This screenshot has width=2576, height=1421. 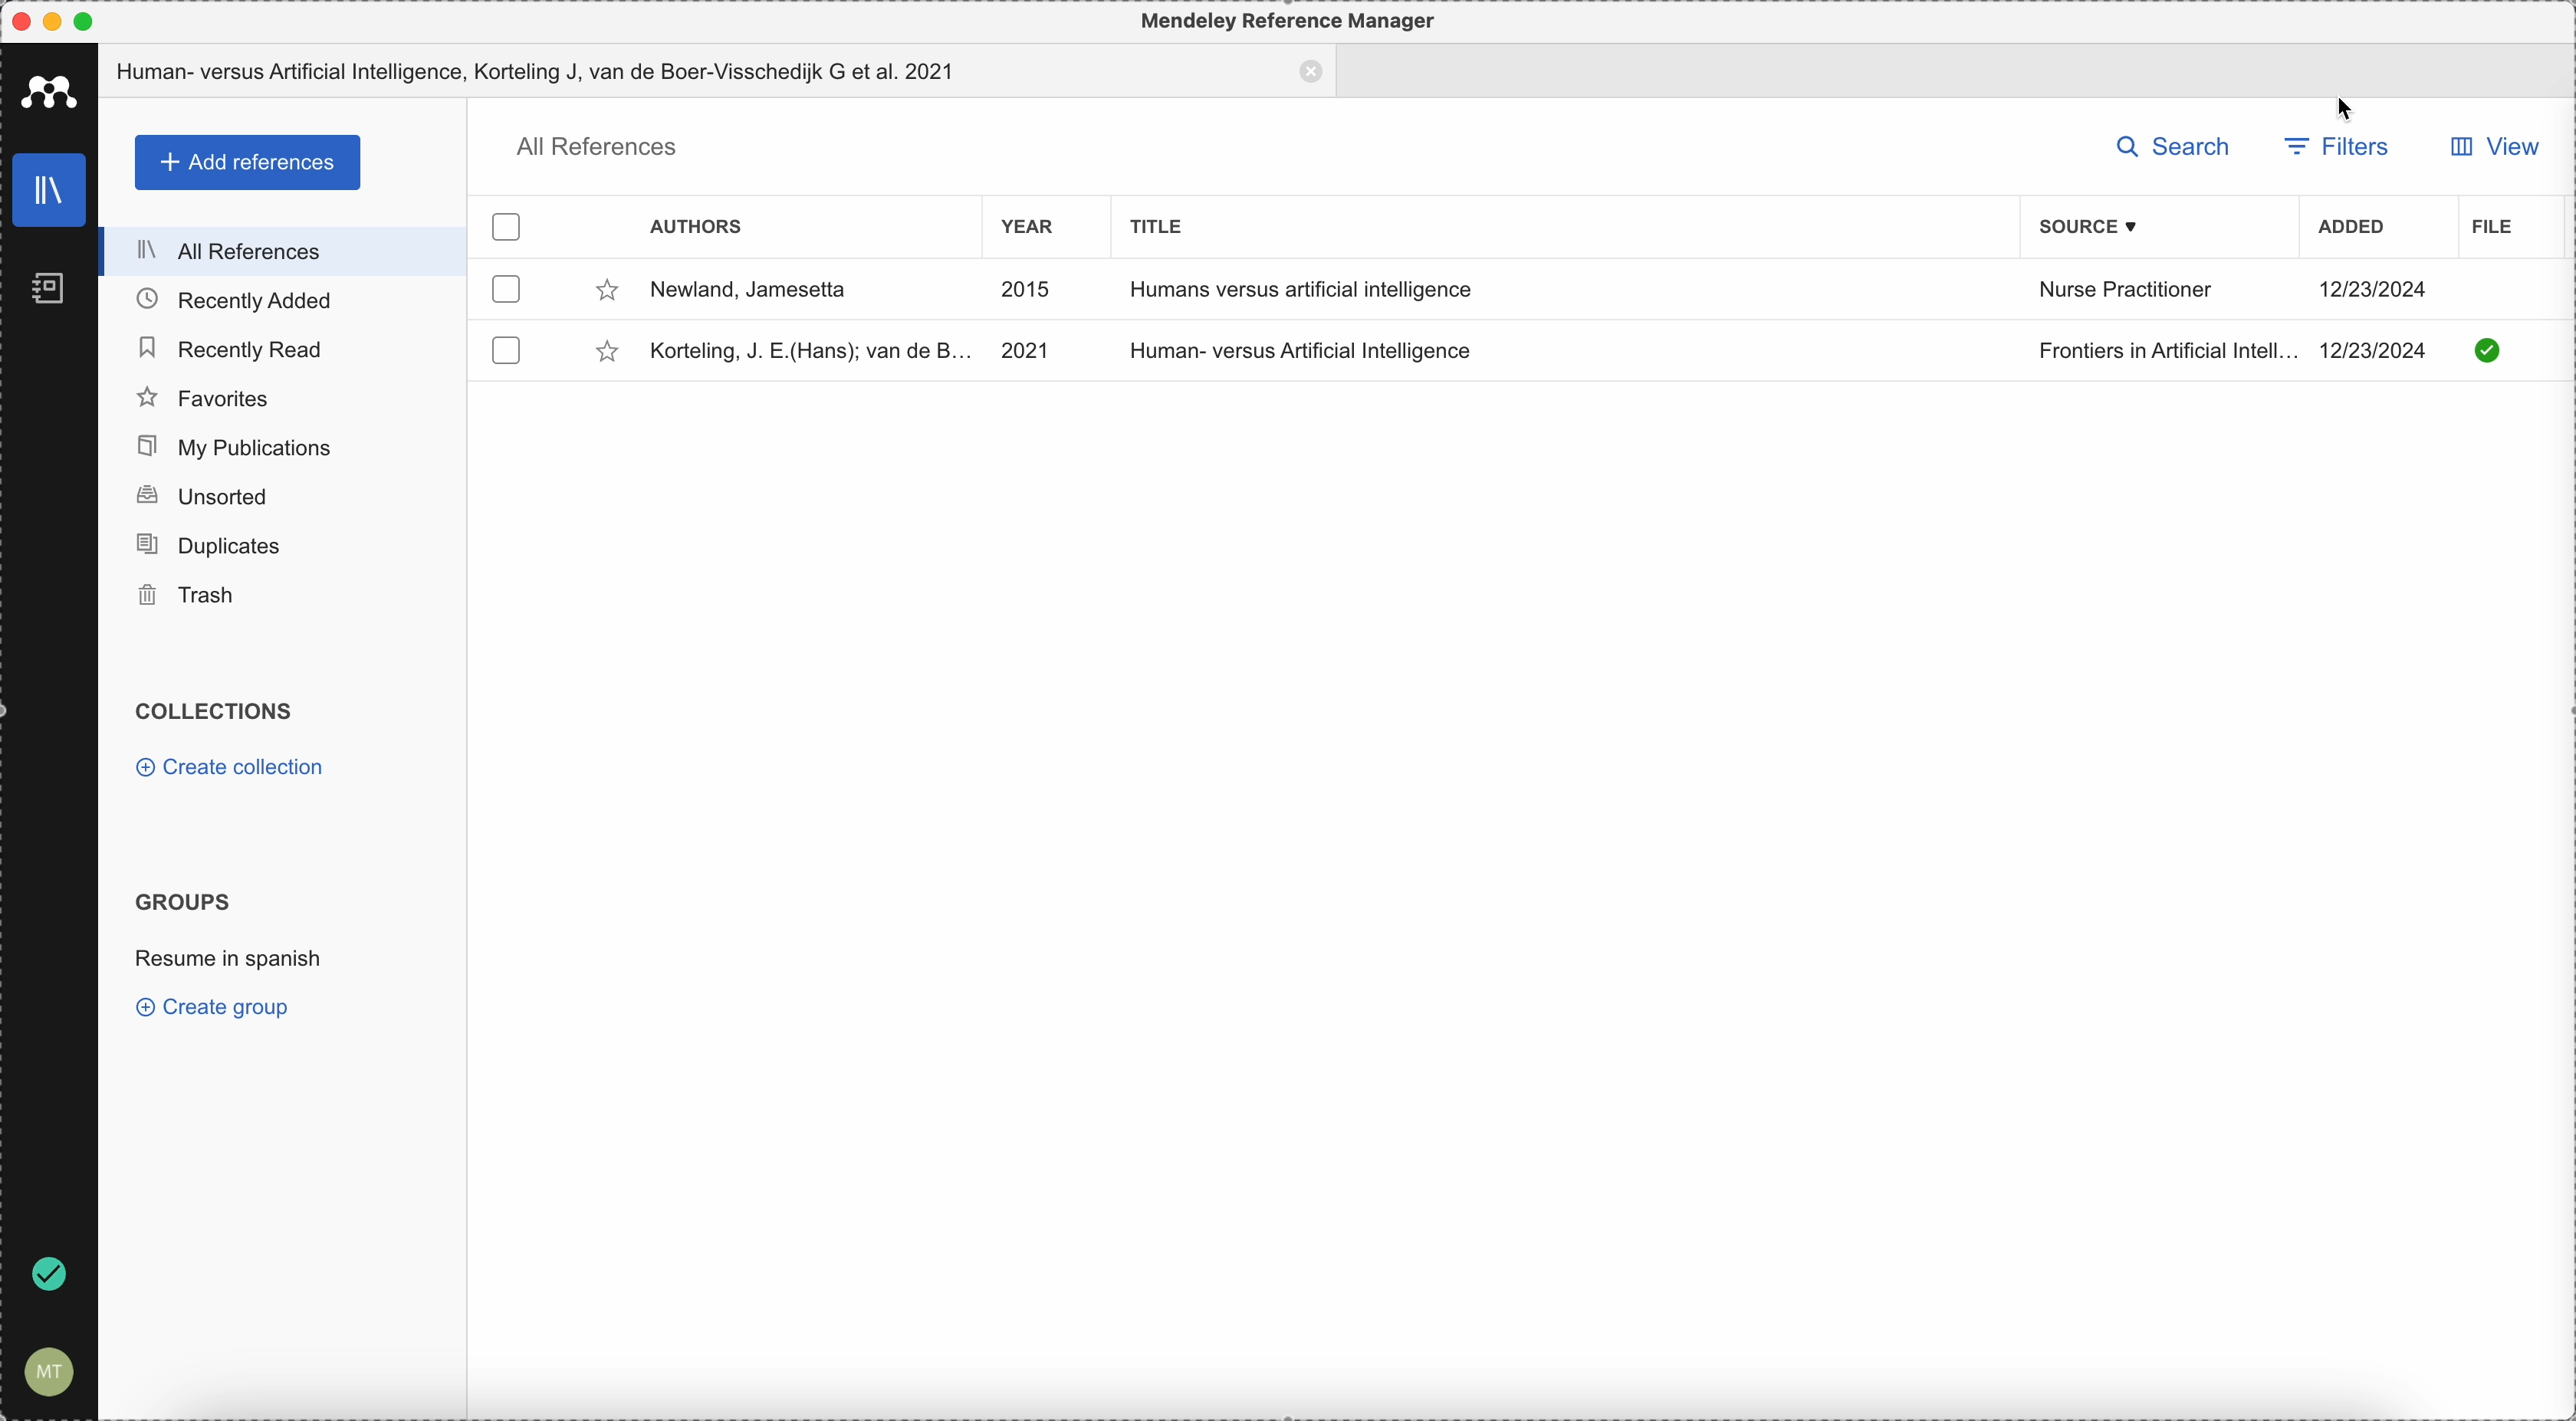 I want to click on checkbox, so click(x=507, y=289).